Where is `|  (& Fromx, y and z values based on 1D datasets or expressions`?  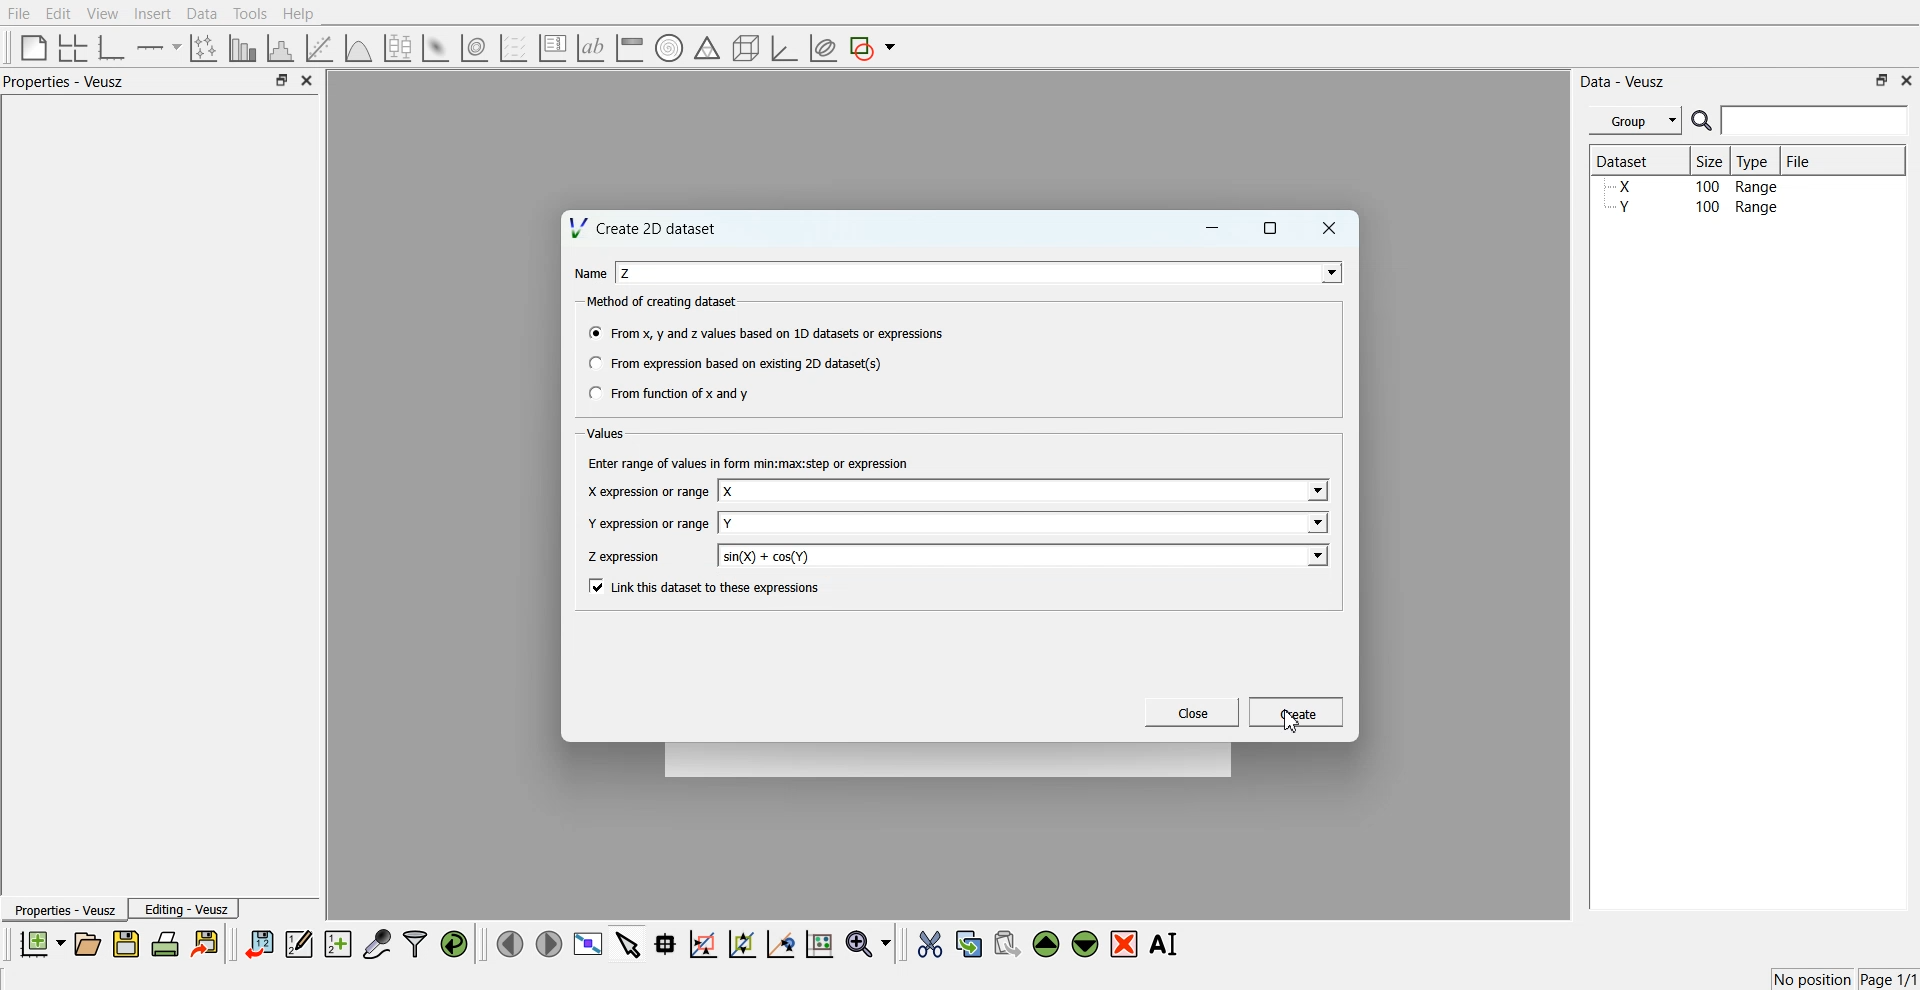
|  (& Fromx, y and z values based on 1D datasets or expressions is located at coordinates (768, 331).